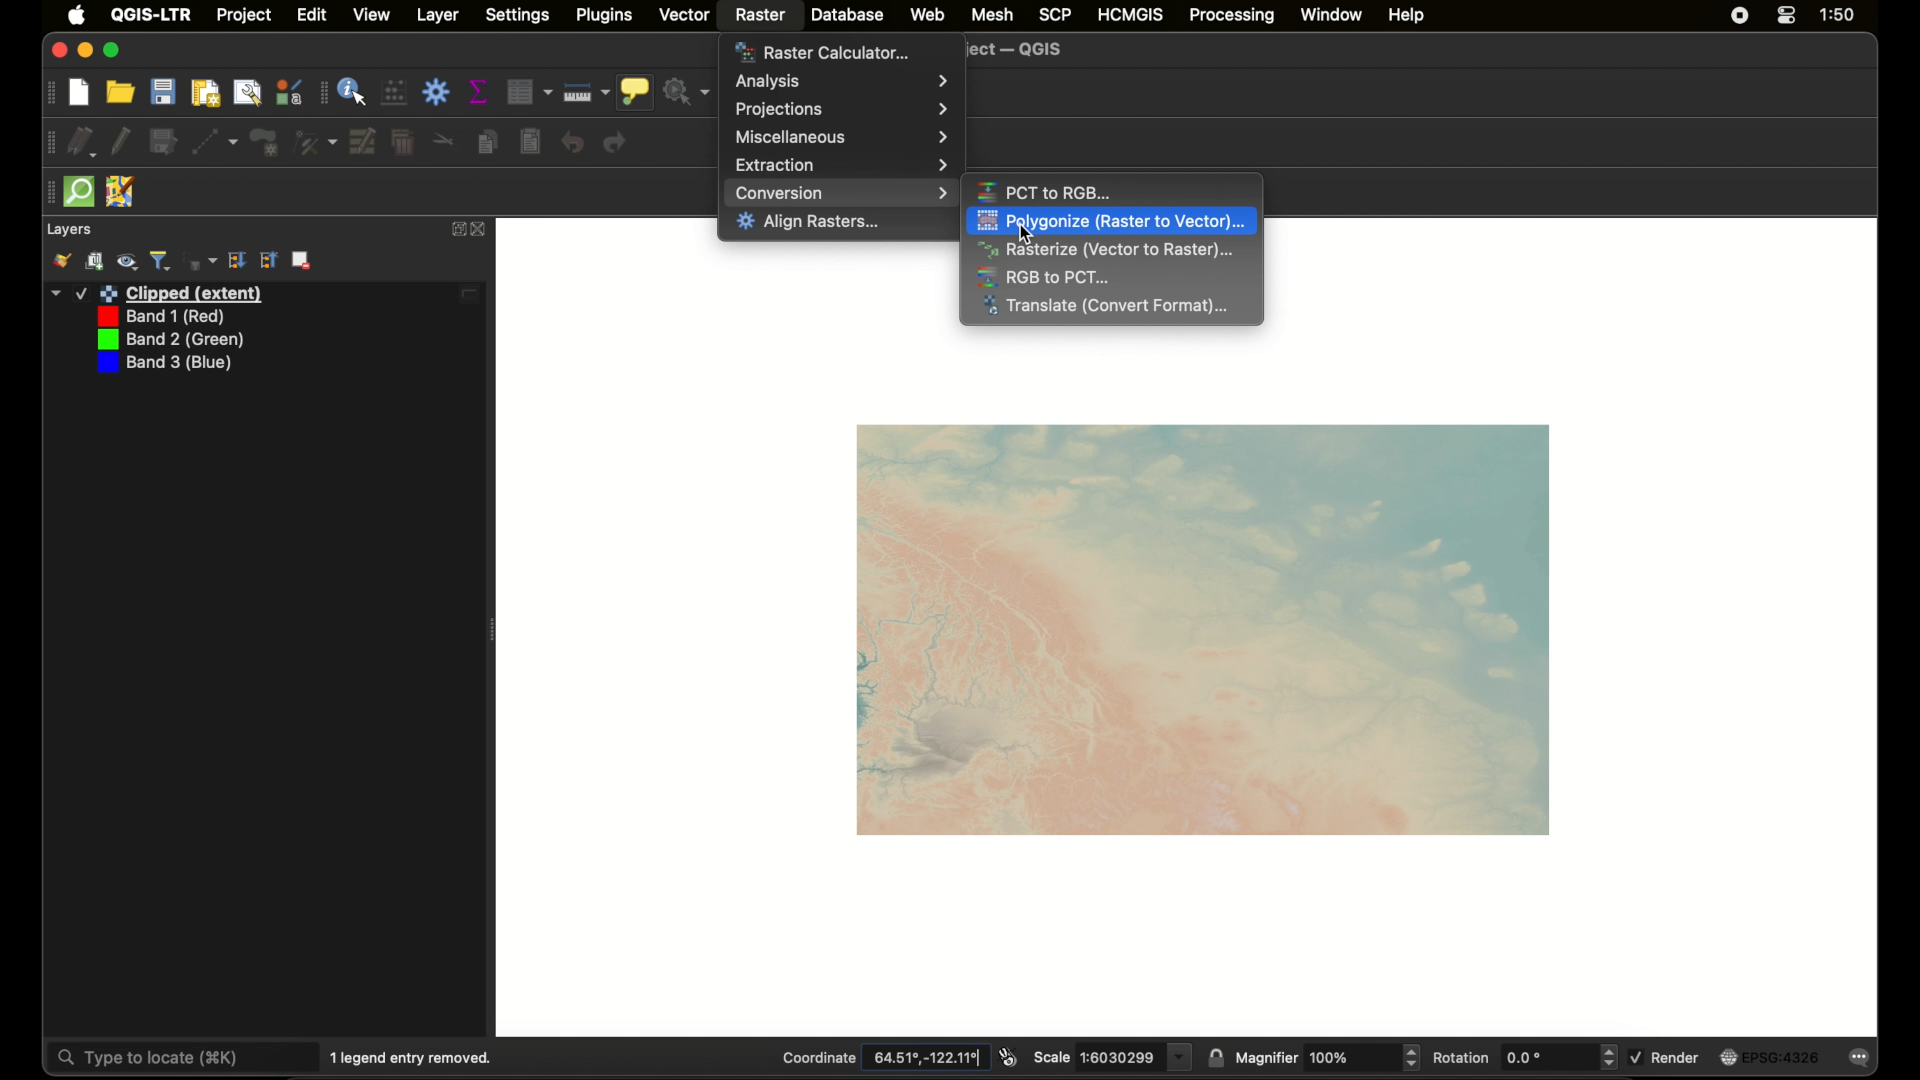  What do you see at coordinates (438, 16) in the screenshot?
I see `layer` at bounding box center [438, 16].